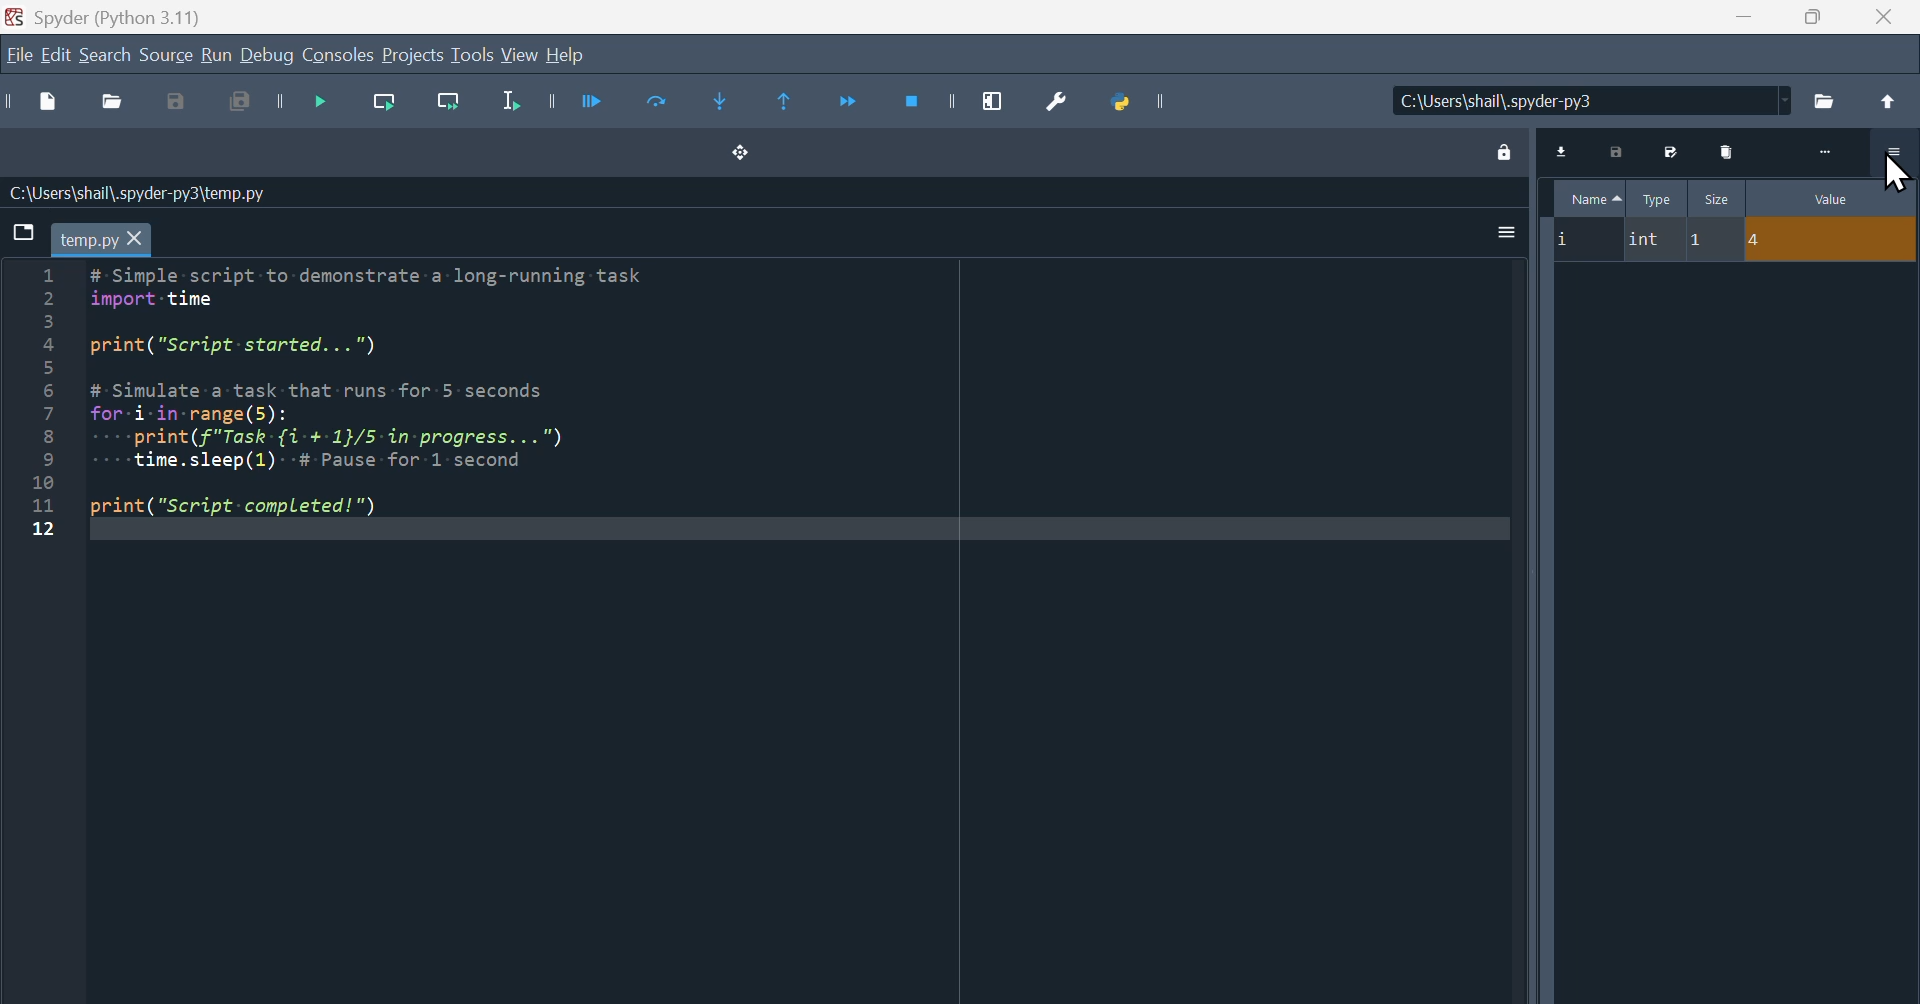  I want to click on Open file, so click(113, 101).